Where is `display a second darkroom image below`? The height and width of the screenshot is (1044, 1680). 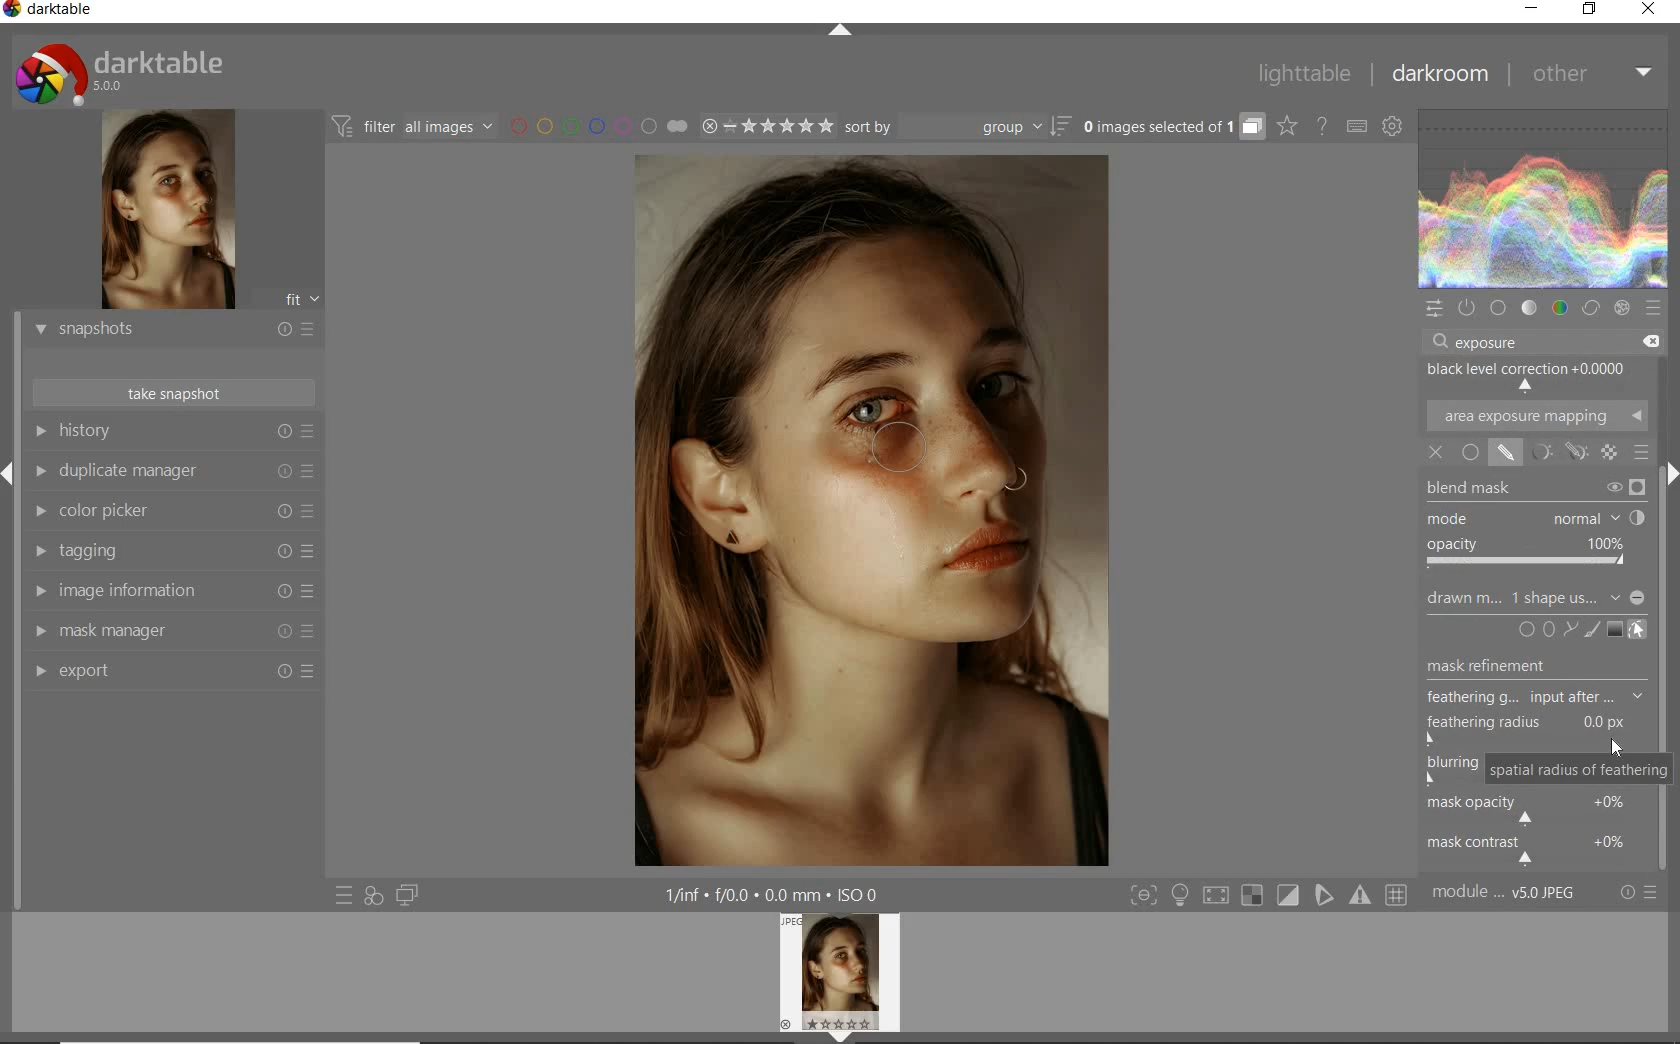
display a second darkroom image below is located at coordinates (403, 893).